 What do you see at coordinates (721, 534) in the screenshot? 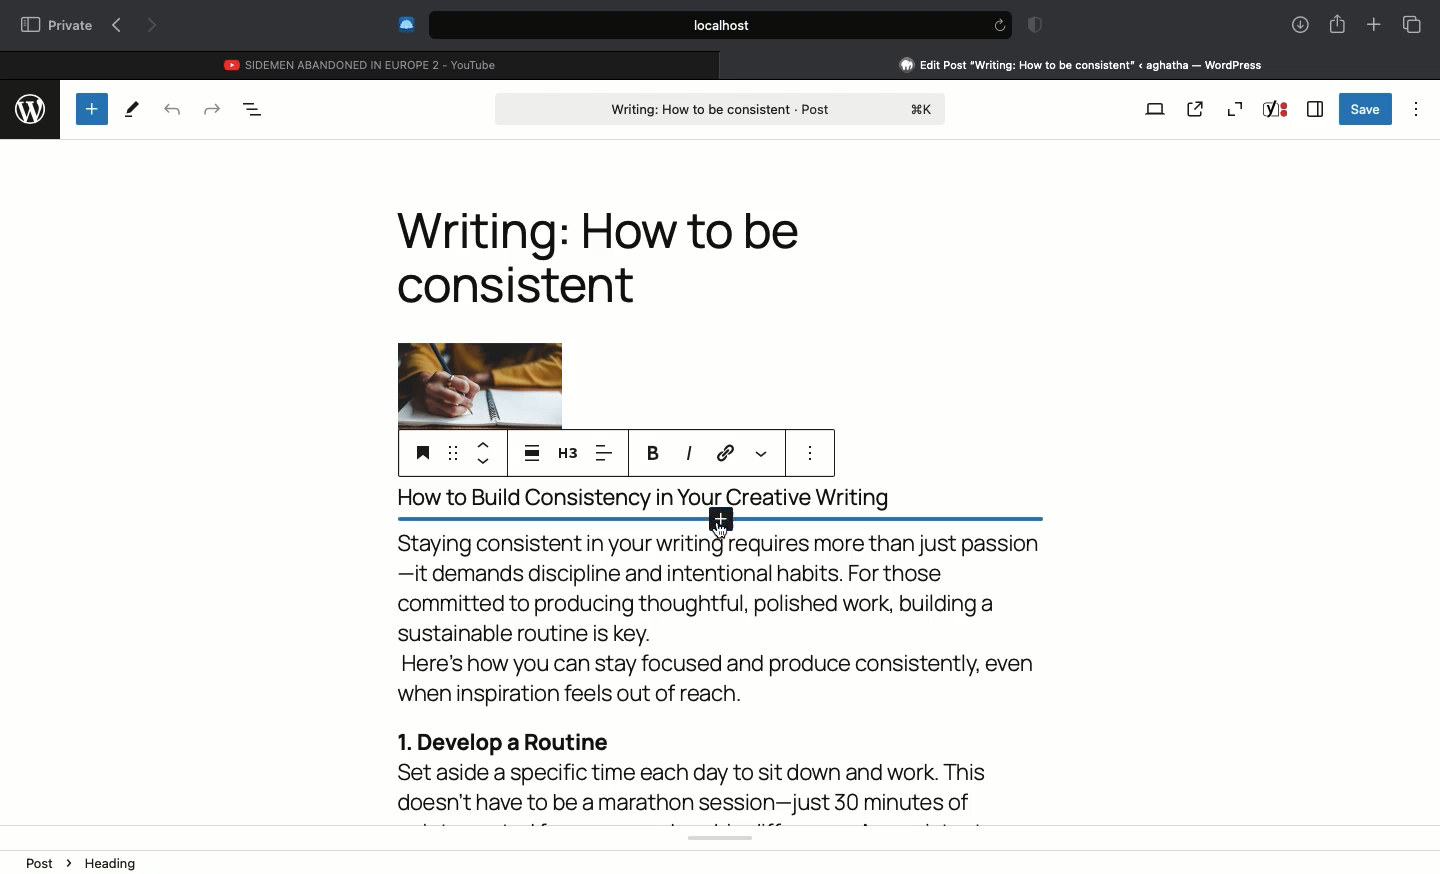
I see `cursor` at bounding box center [721, 534].